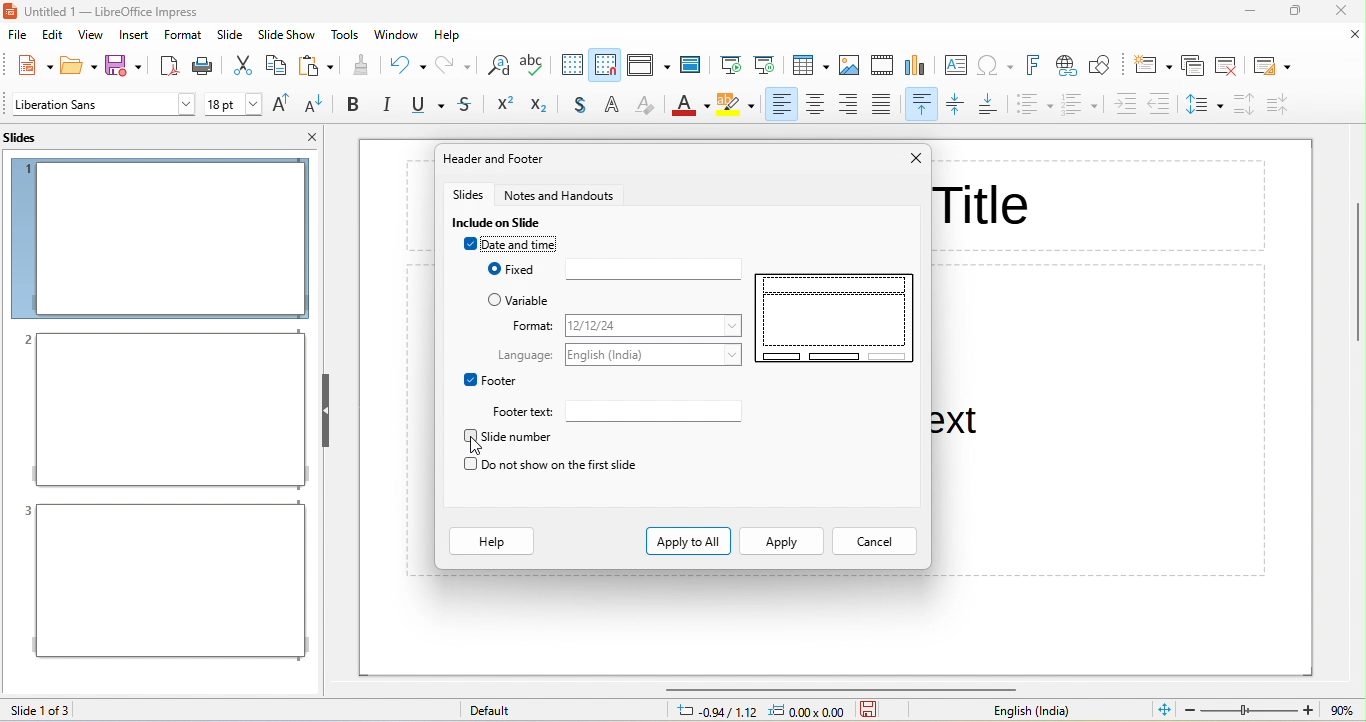 Image resolution: width=1366 pixels, height=722 pixels. What do you see at coordinates (502, 711) in the screenshot?
I see `default` at bounding box center [502, 711].